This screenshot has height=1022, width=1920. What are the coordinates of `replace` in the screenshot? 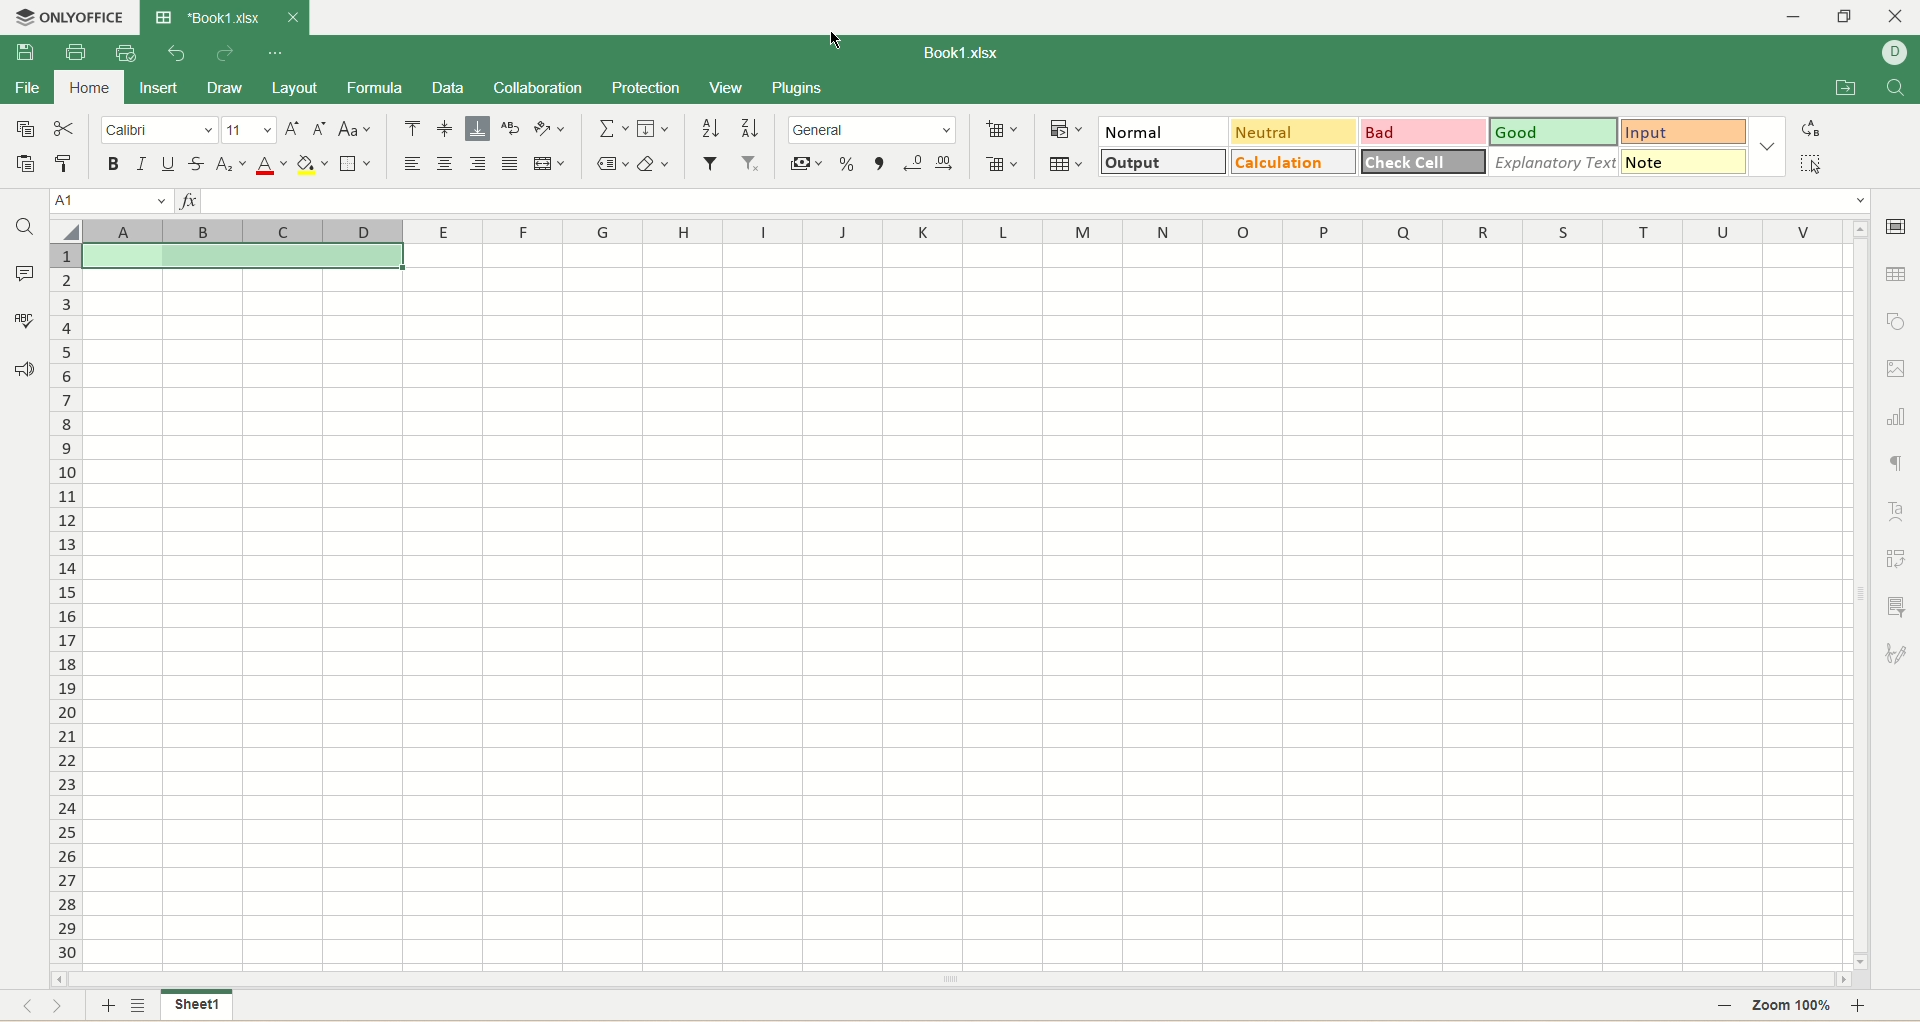 It's located at (1810, 130).